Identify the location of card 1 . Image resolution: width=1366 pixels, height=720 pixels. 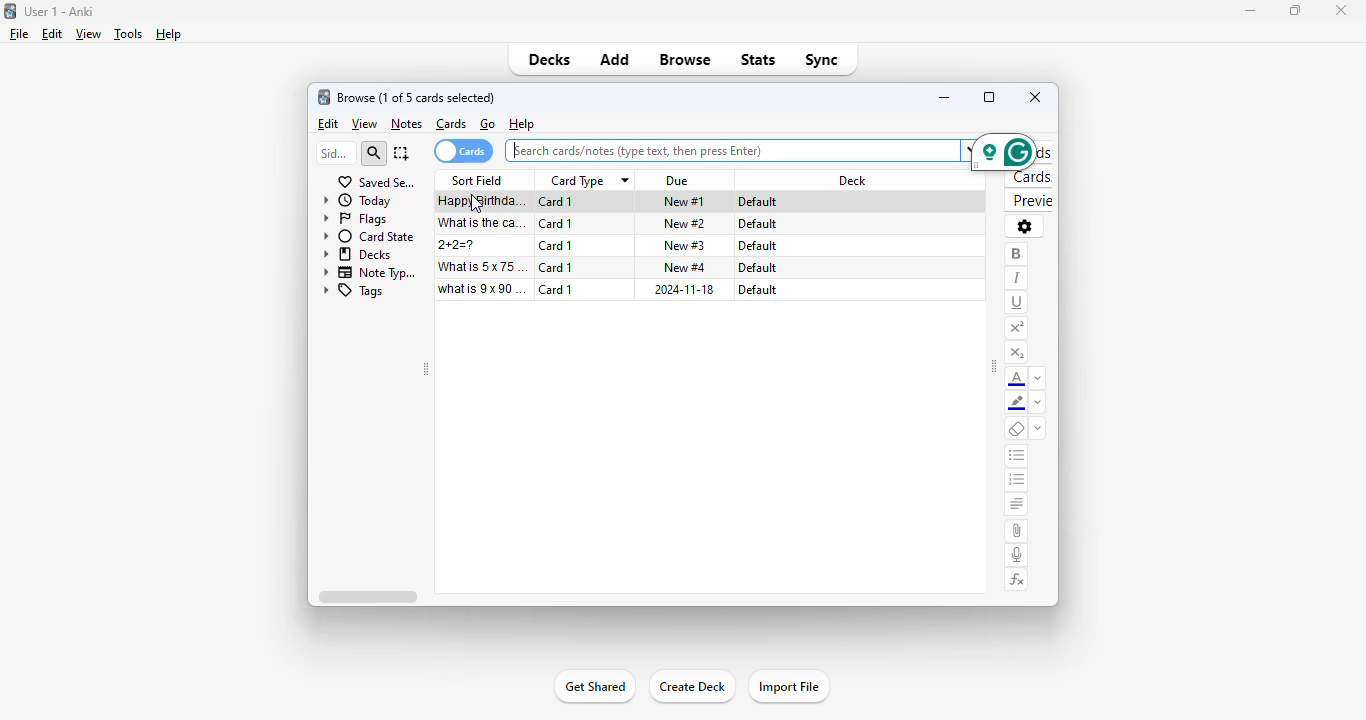
(556, 289).